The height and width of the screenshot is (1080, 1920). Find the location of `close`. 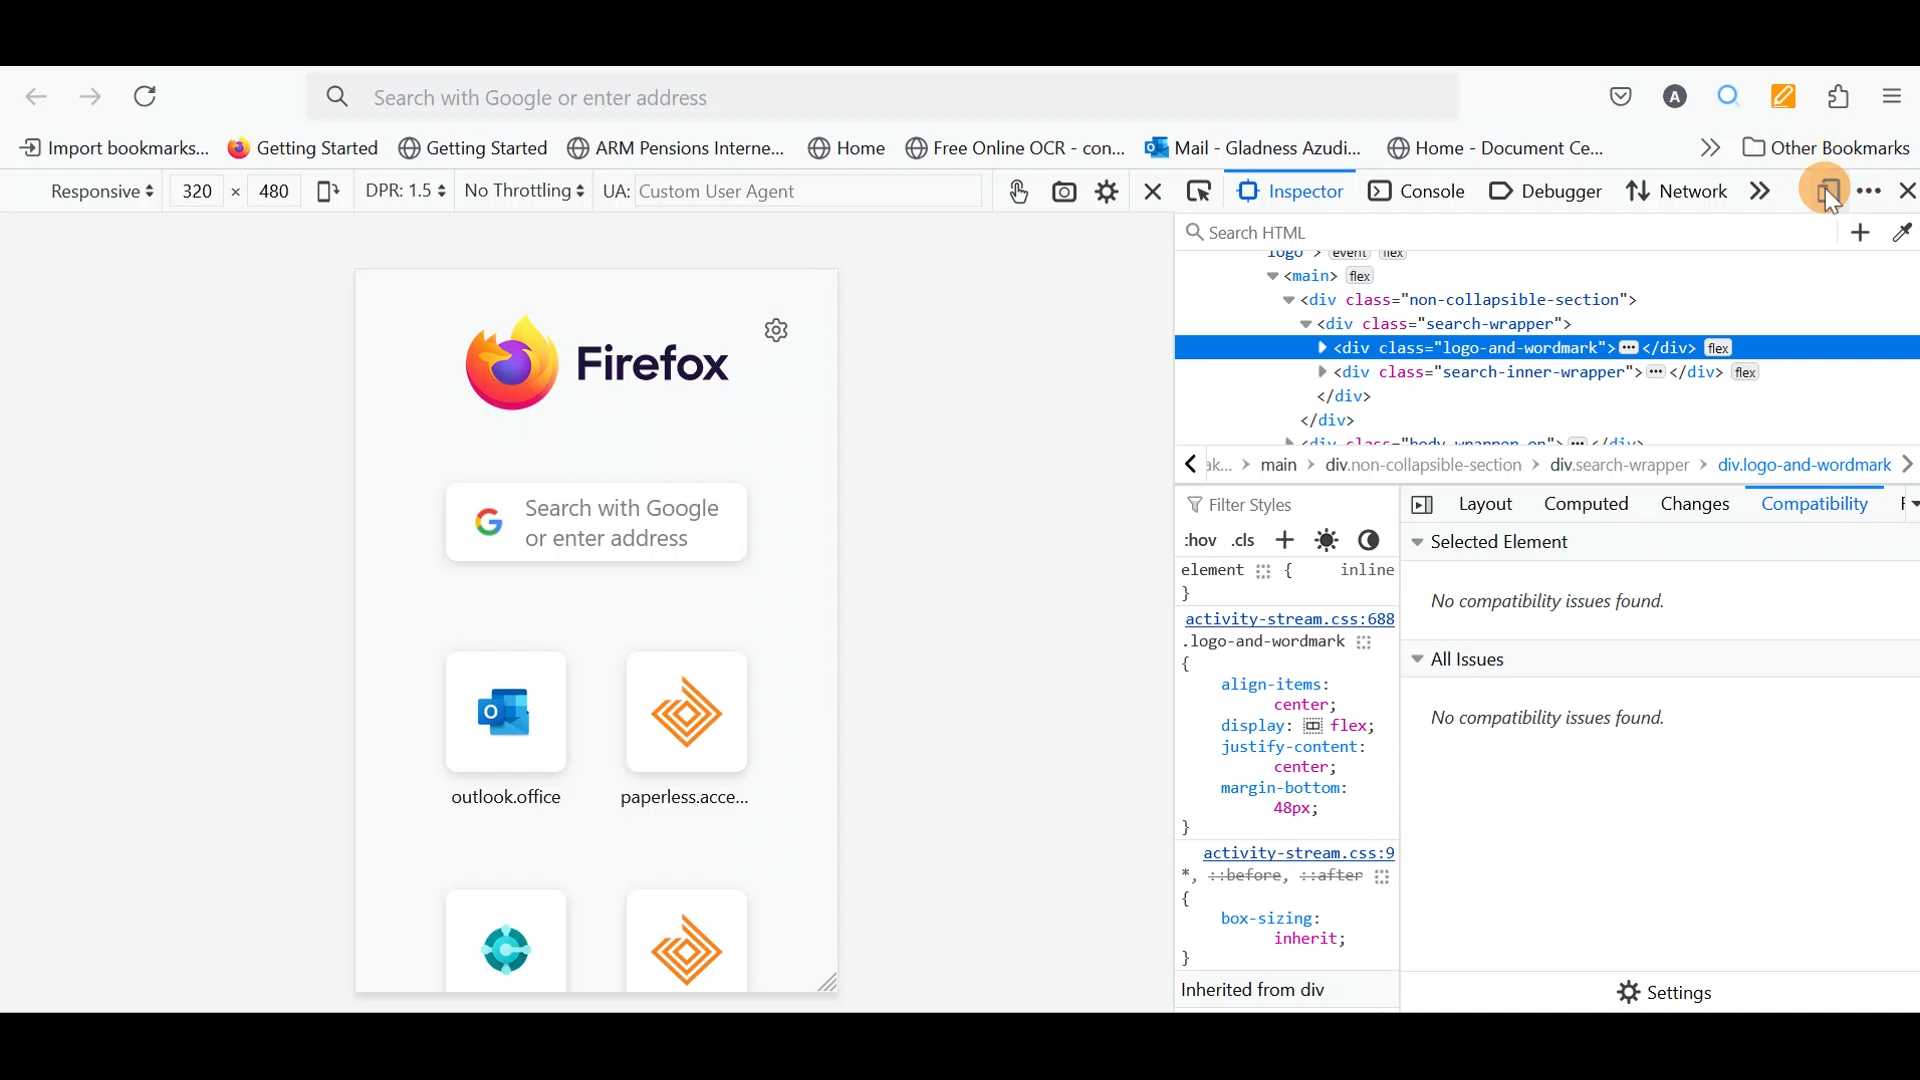

close is located at coordinates (1151, 197).